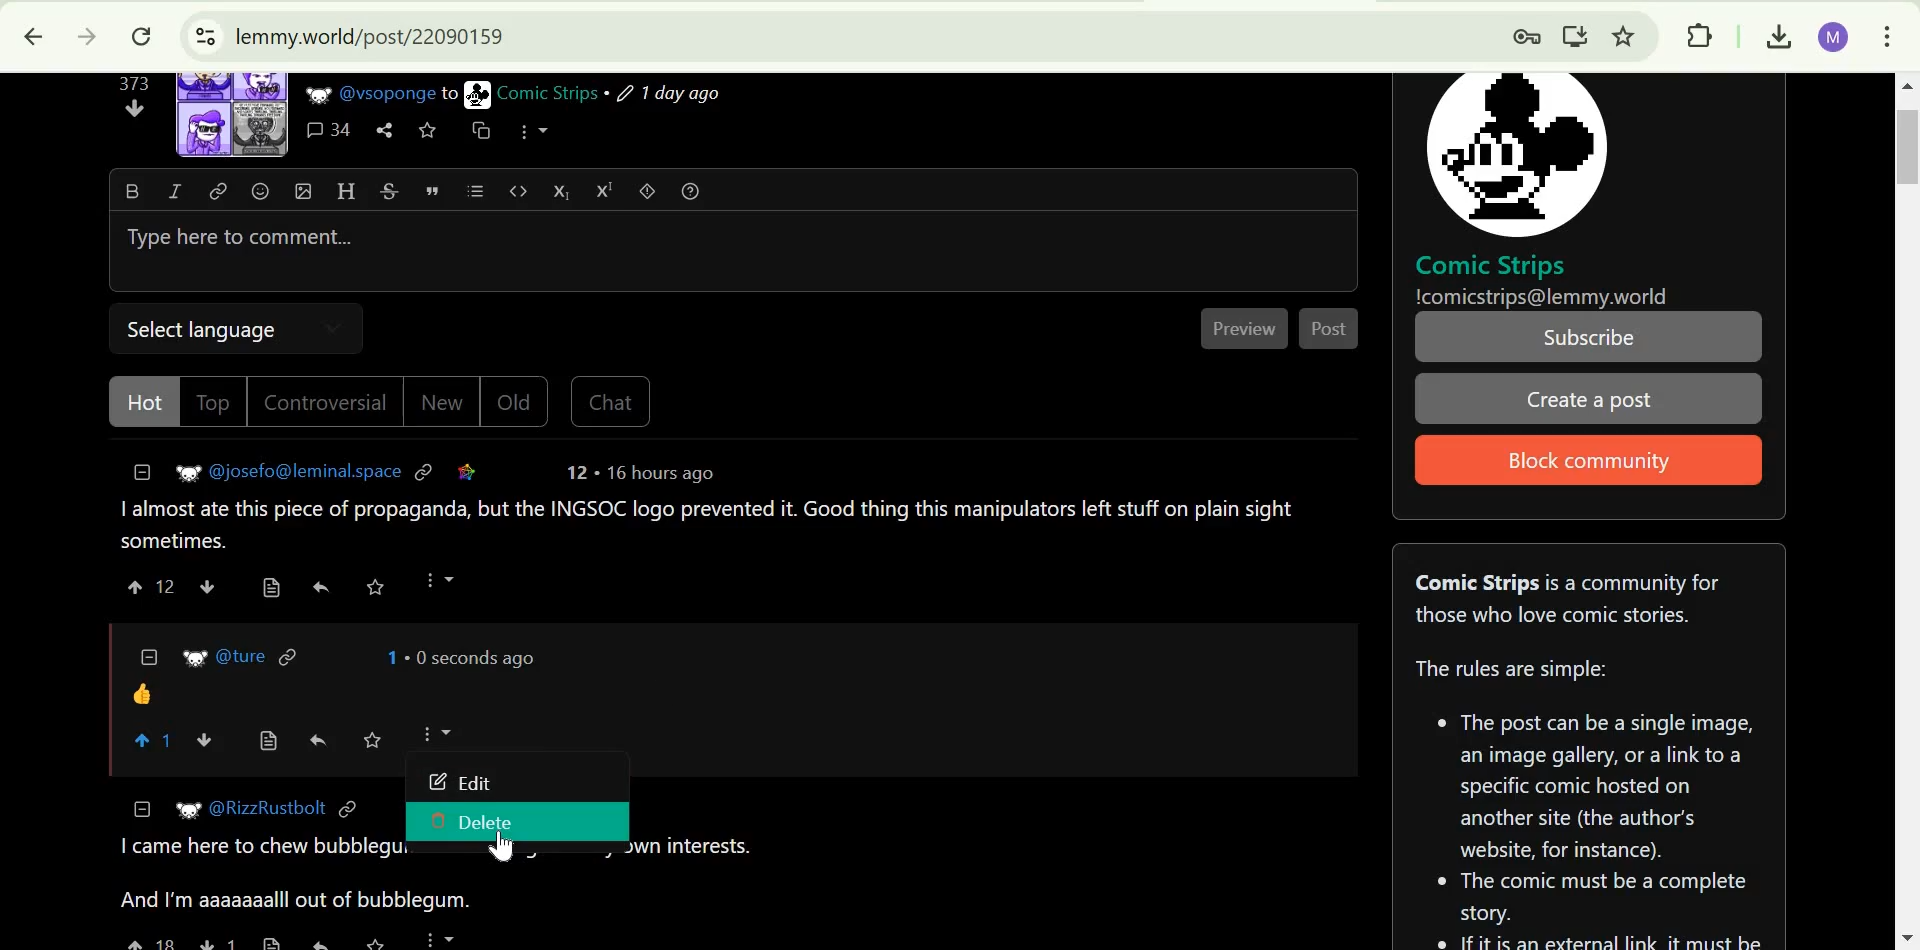 Image resolution: width=1920 pixels, height=950 pixels. I want to click on !comicstrips@lemmy.world, so click(1543, 297).